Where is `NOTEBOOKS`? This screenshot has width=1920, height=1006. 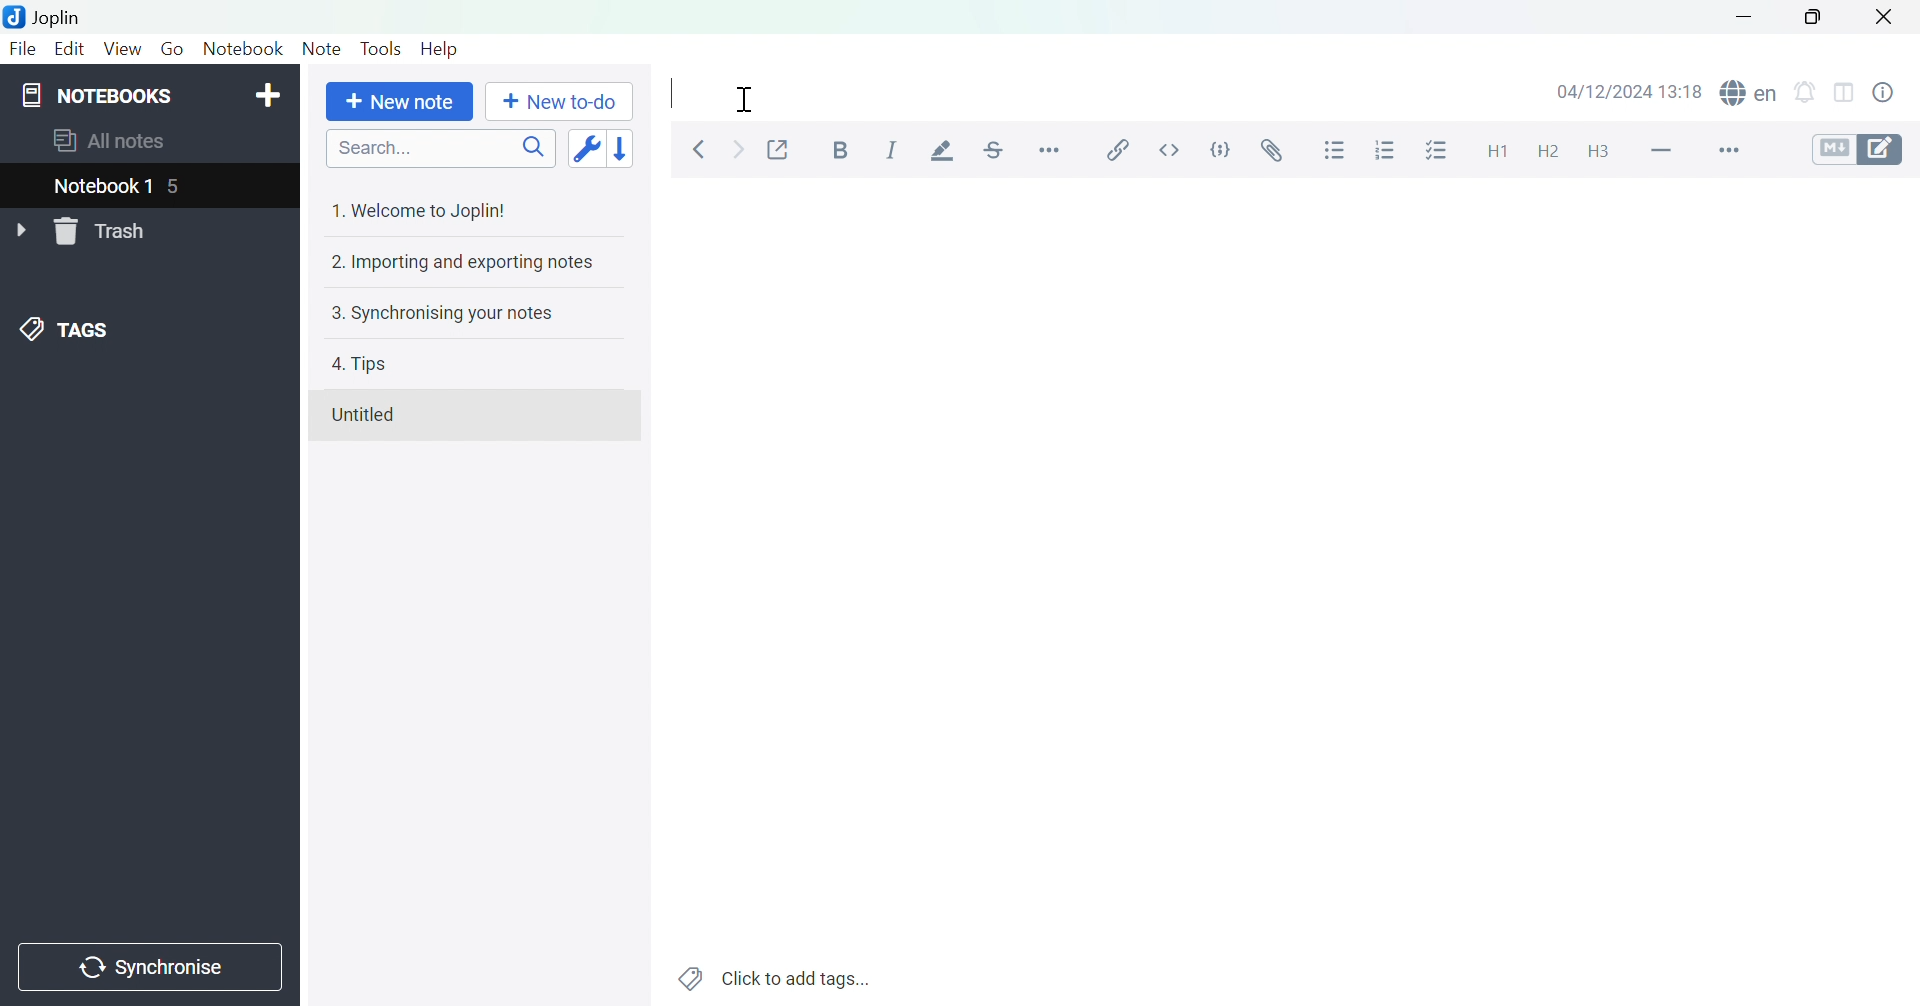 NOTEBOOKS is located at coordinates (99, 95).